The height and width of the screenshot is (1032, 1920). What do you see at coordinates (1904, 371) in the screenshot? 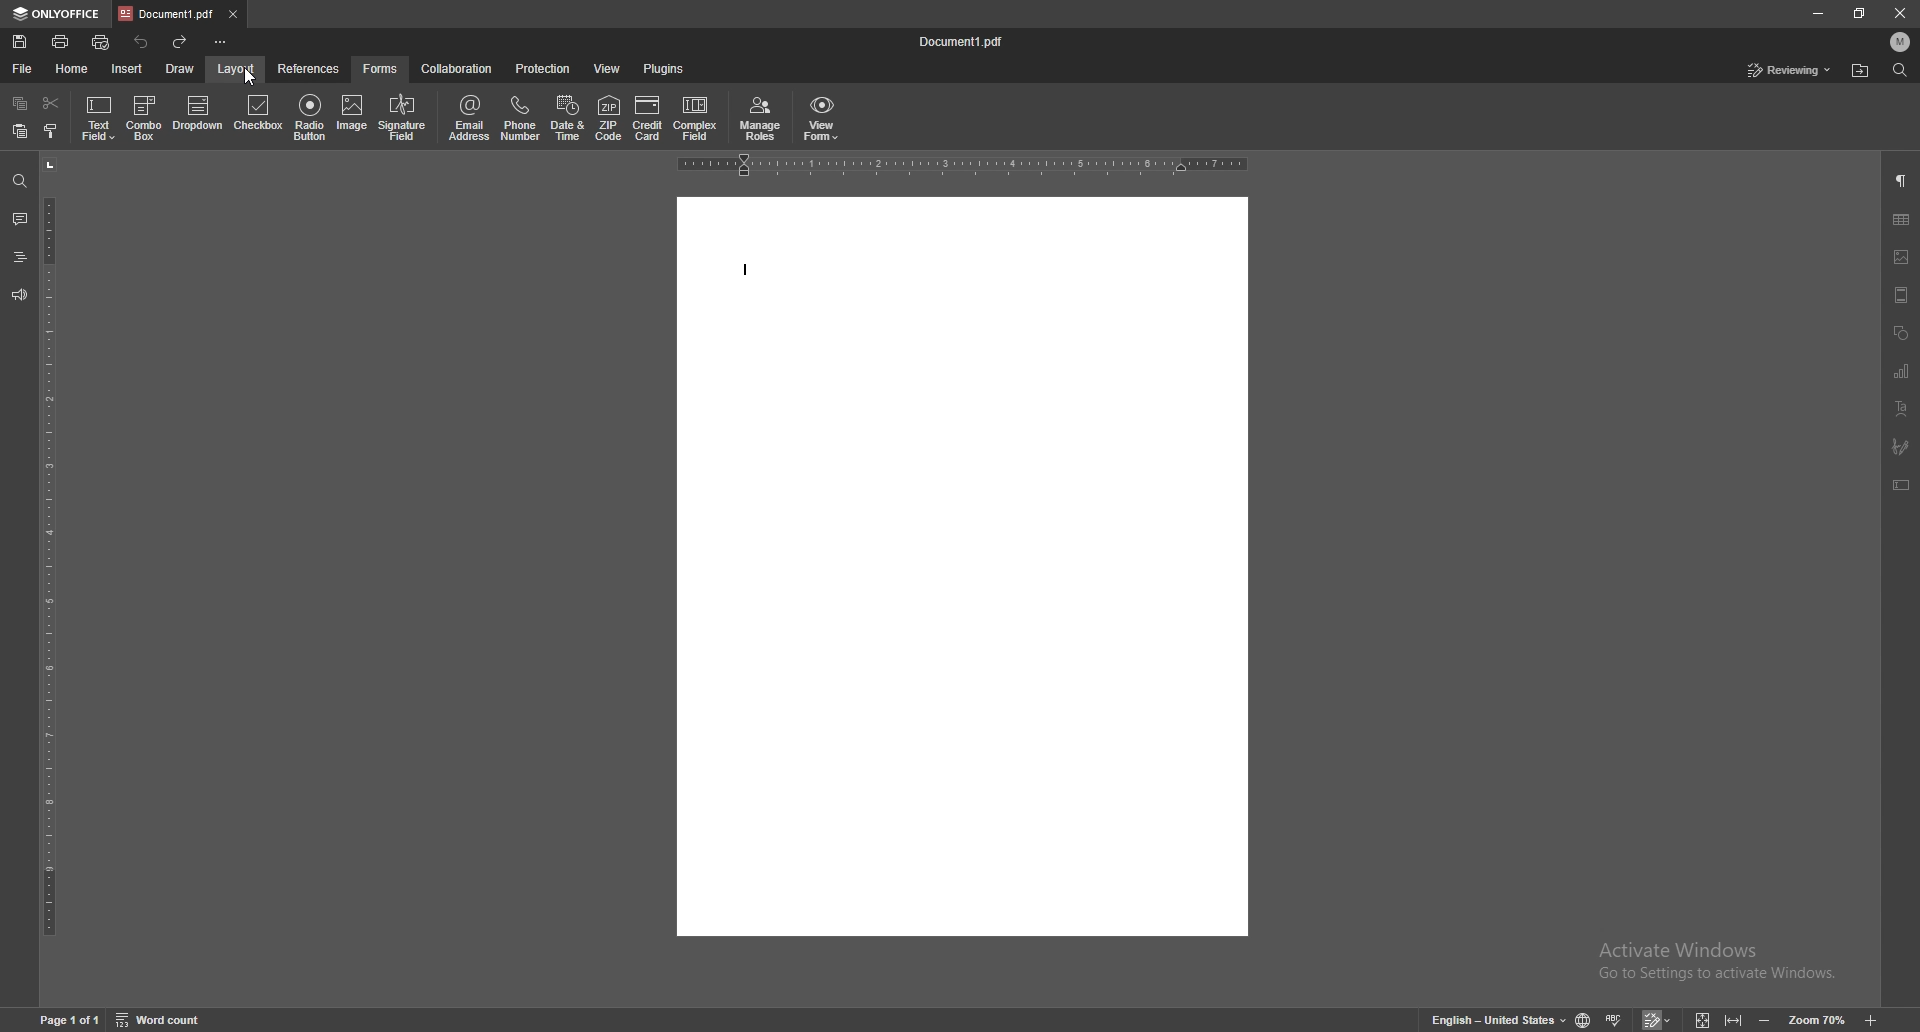
I see `chart` at bounding box center [1904, 371].